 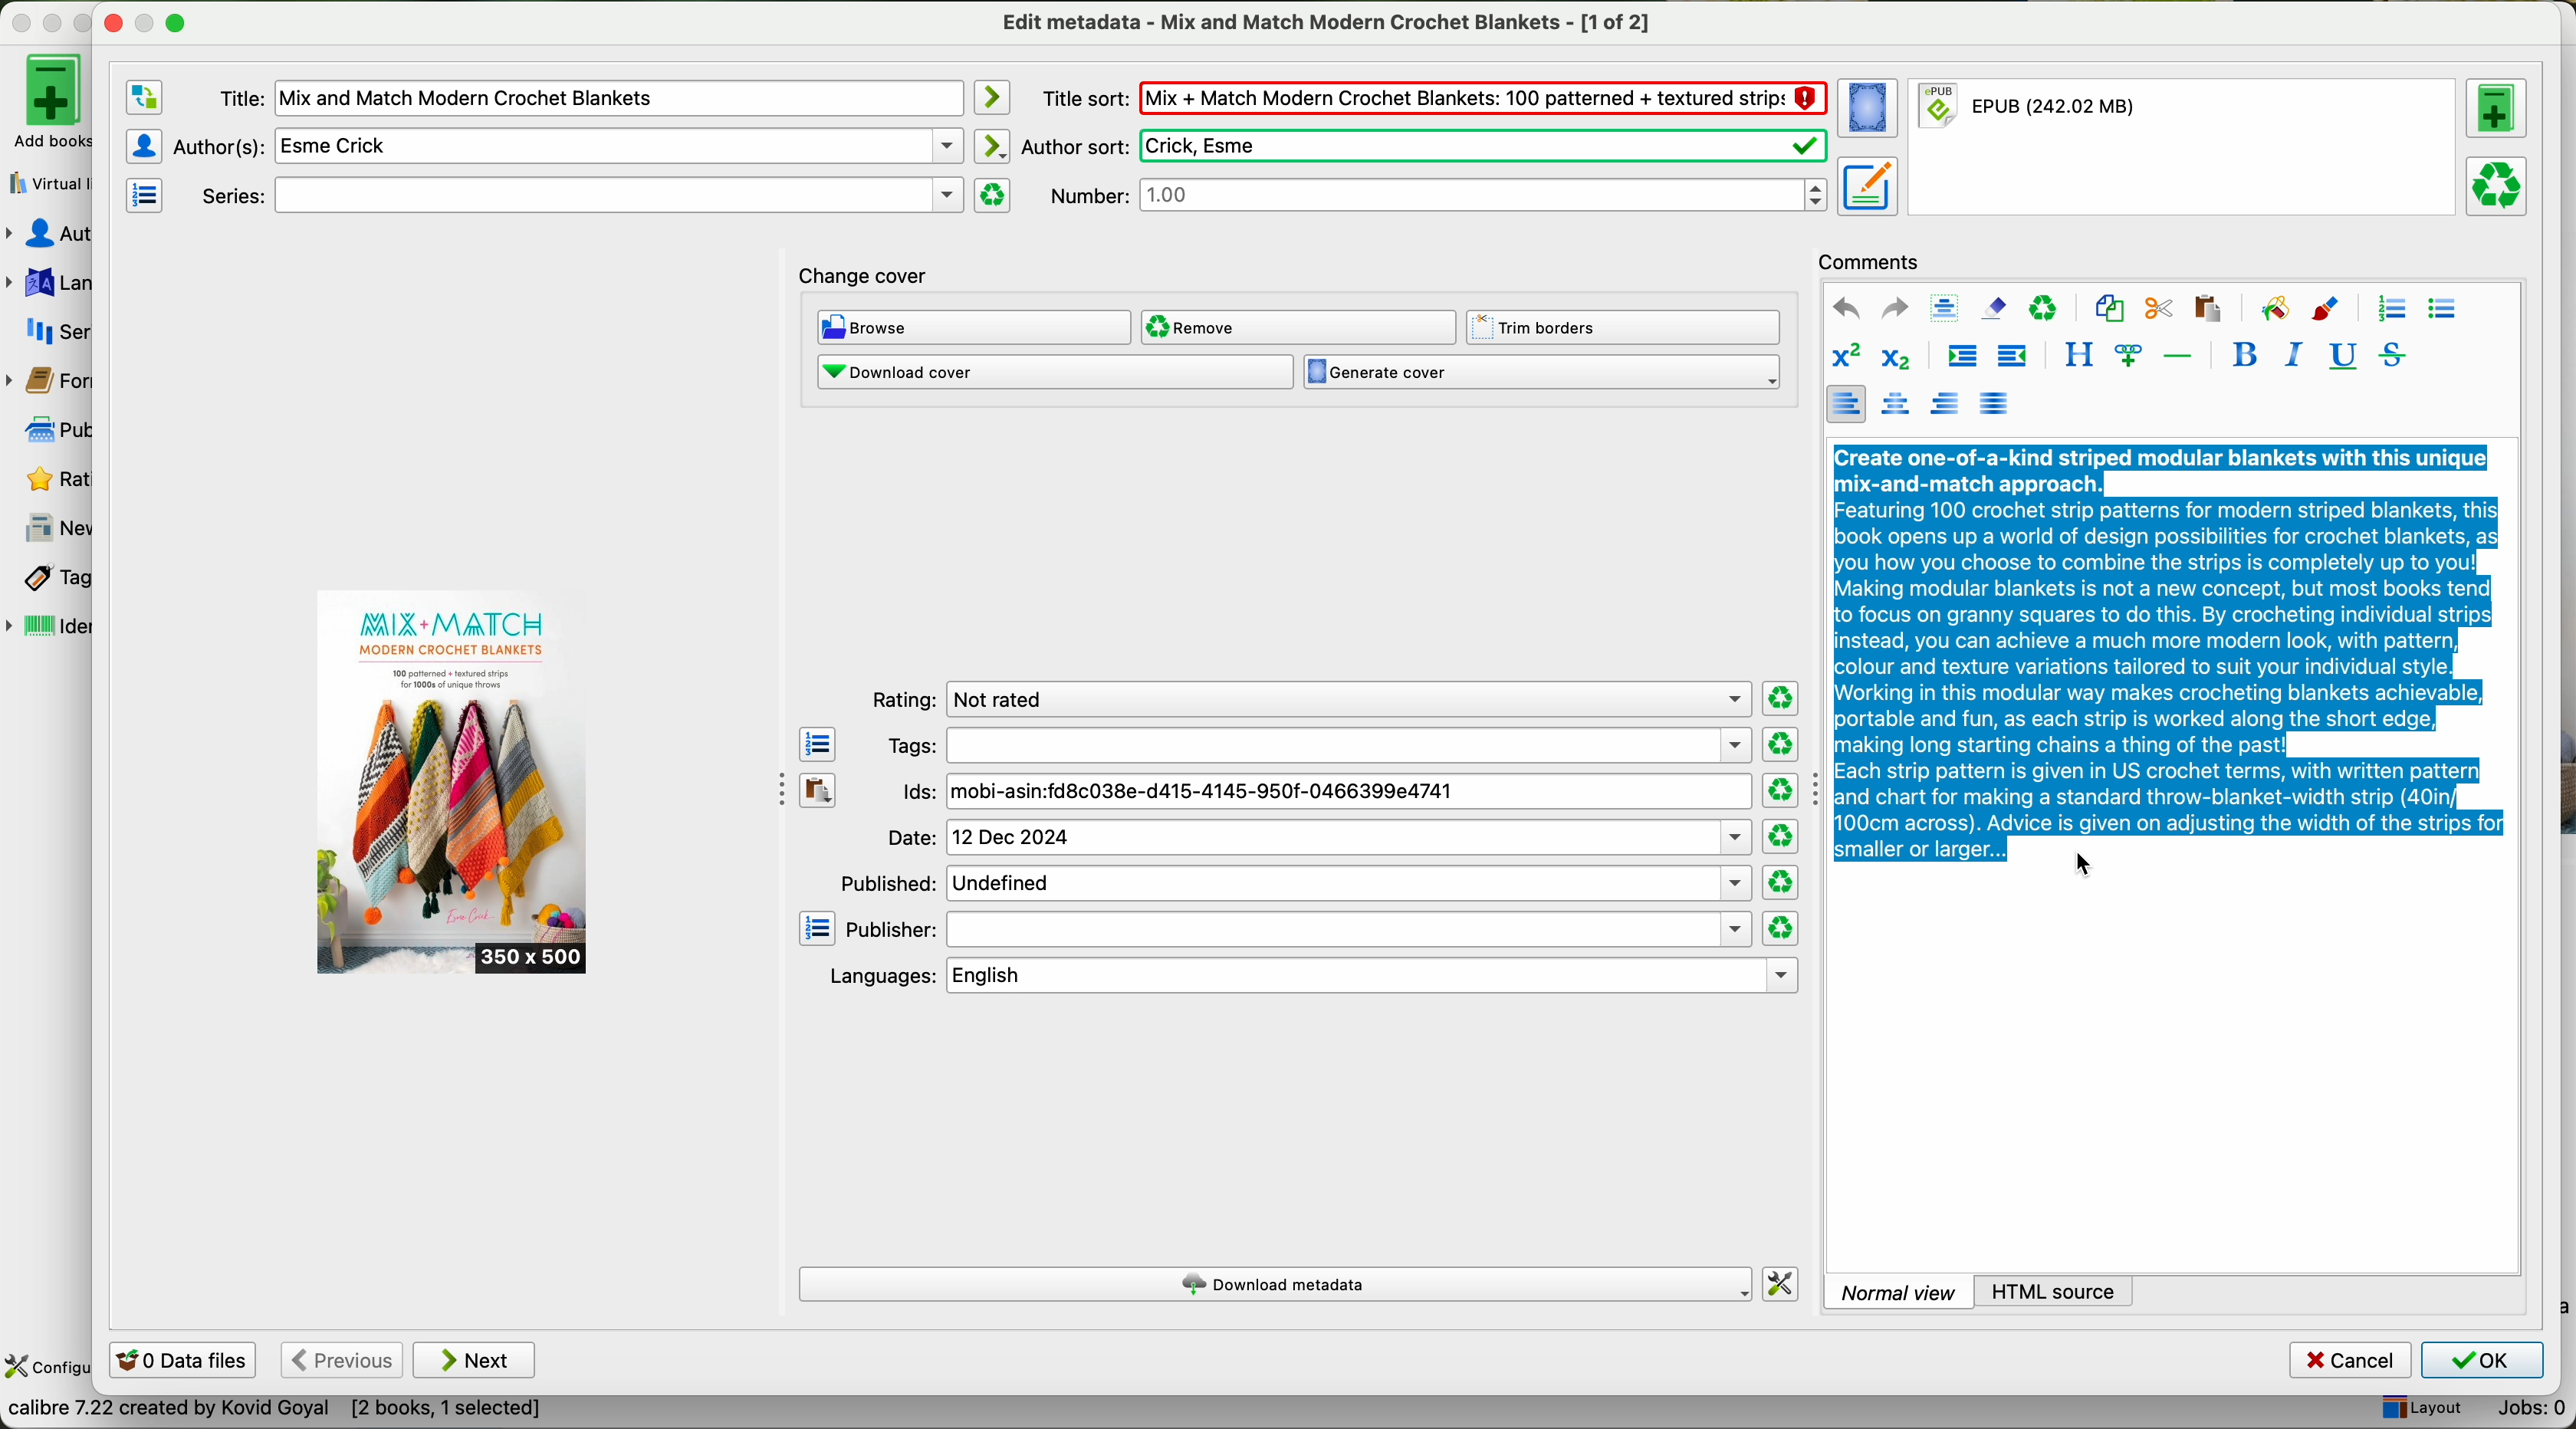 I want to click on copy, so click(x=2109, y=309).